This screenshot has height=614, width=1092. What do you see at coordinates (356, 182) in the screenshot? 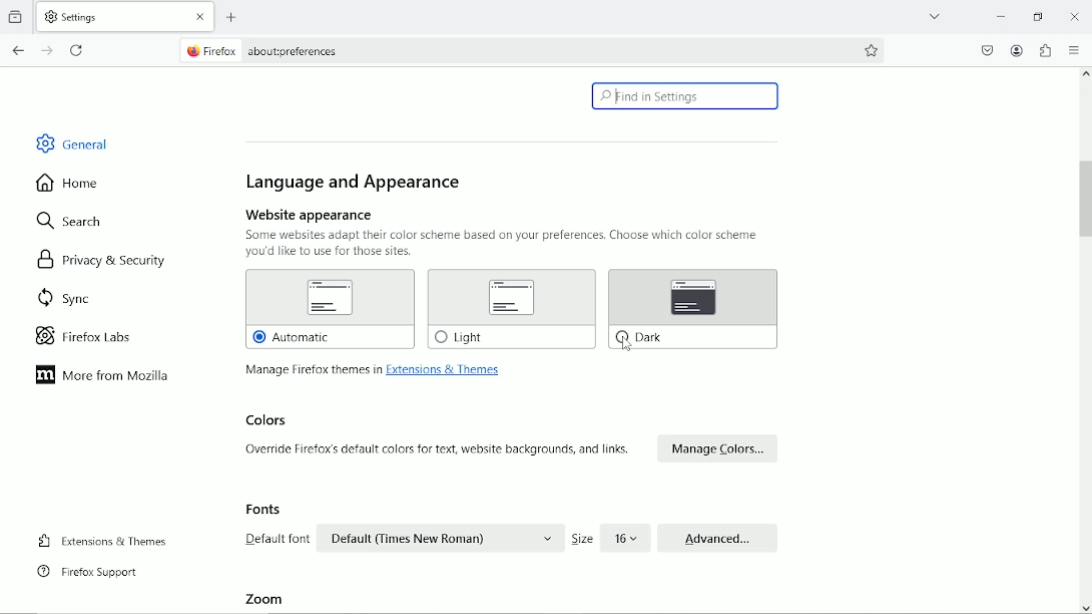
I see `language and appearance` at bounding box center [356, 182].